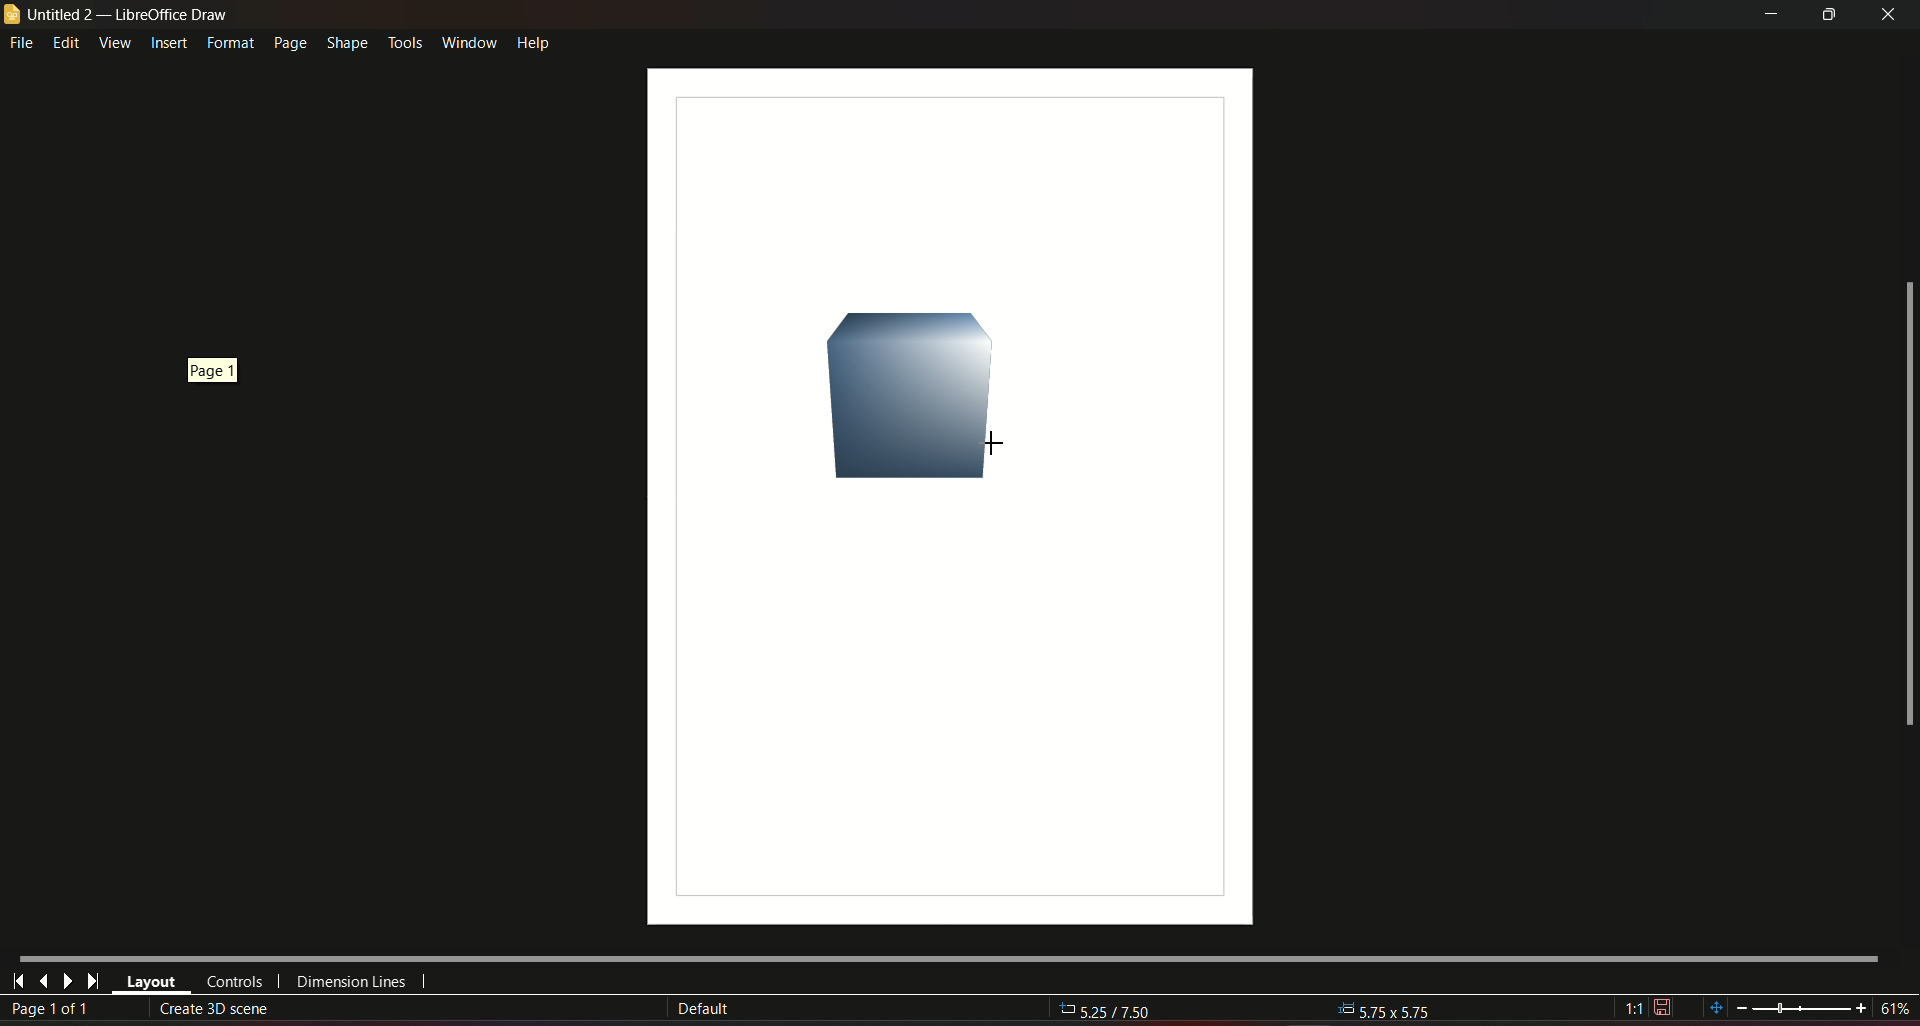 This screenshot has height=1026, width=1920. Describe the element at coordinates (346, 40) in the screenshot. I see `shape` at that location.